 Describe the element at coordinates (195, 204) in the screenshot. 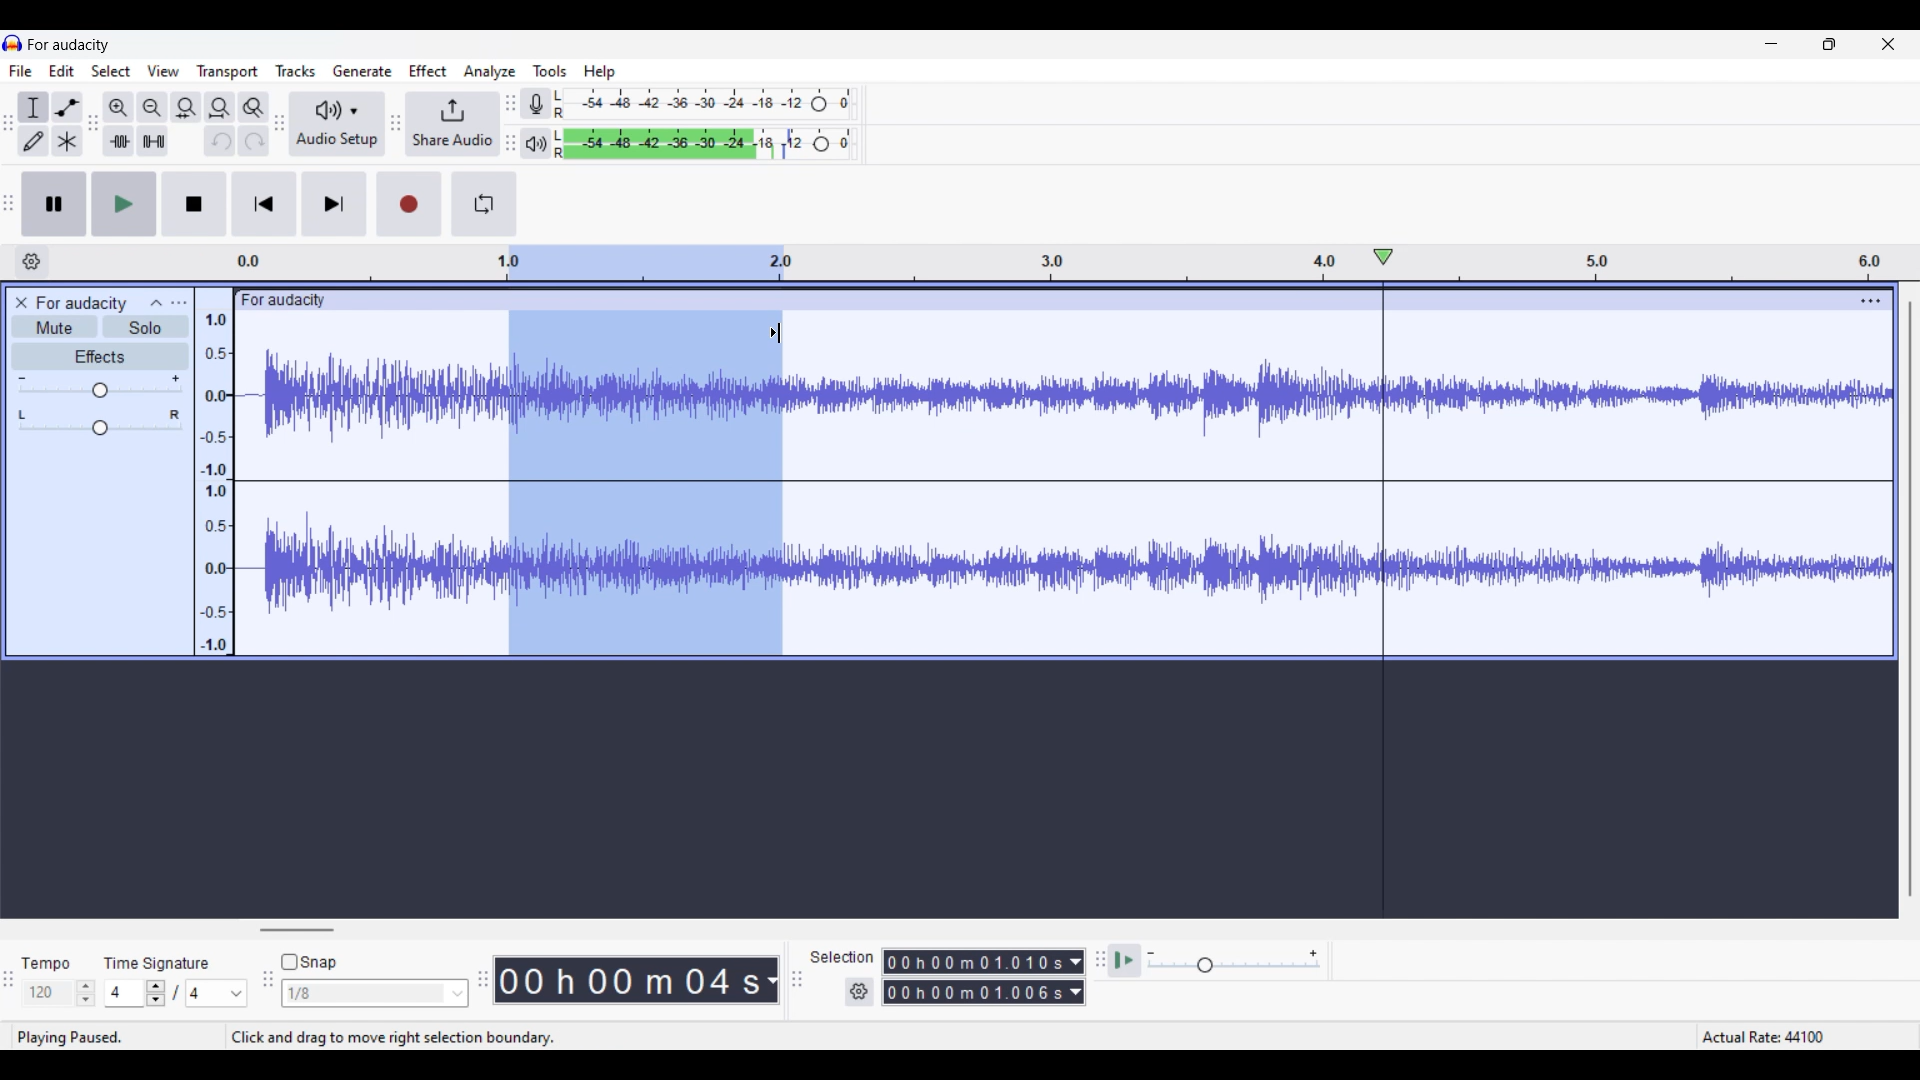

I see `Stop` at that location.